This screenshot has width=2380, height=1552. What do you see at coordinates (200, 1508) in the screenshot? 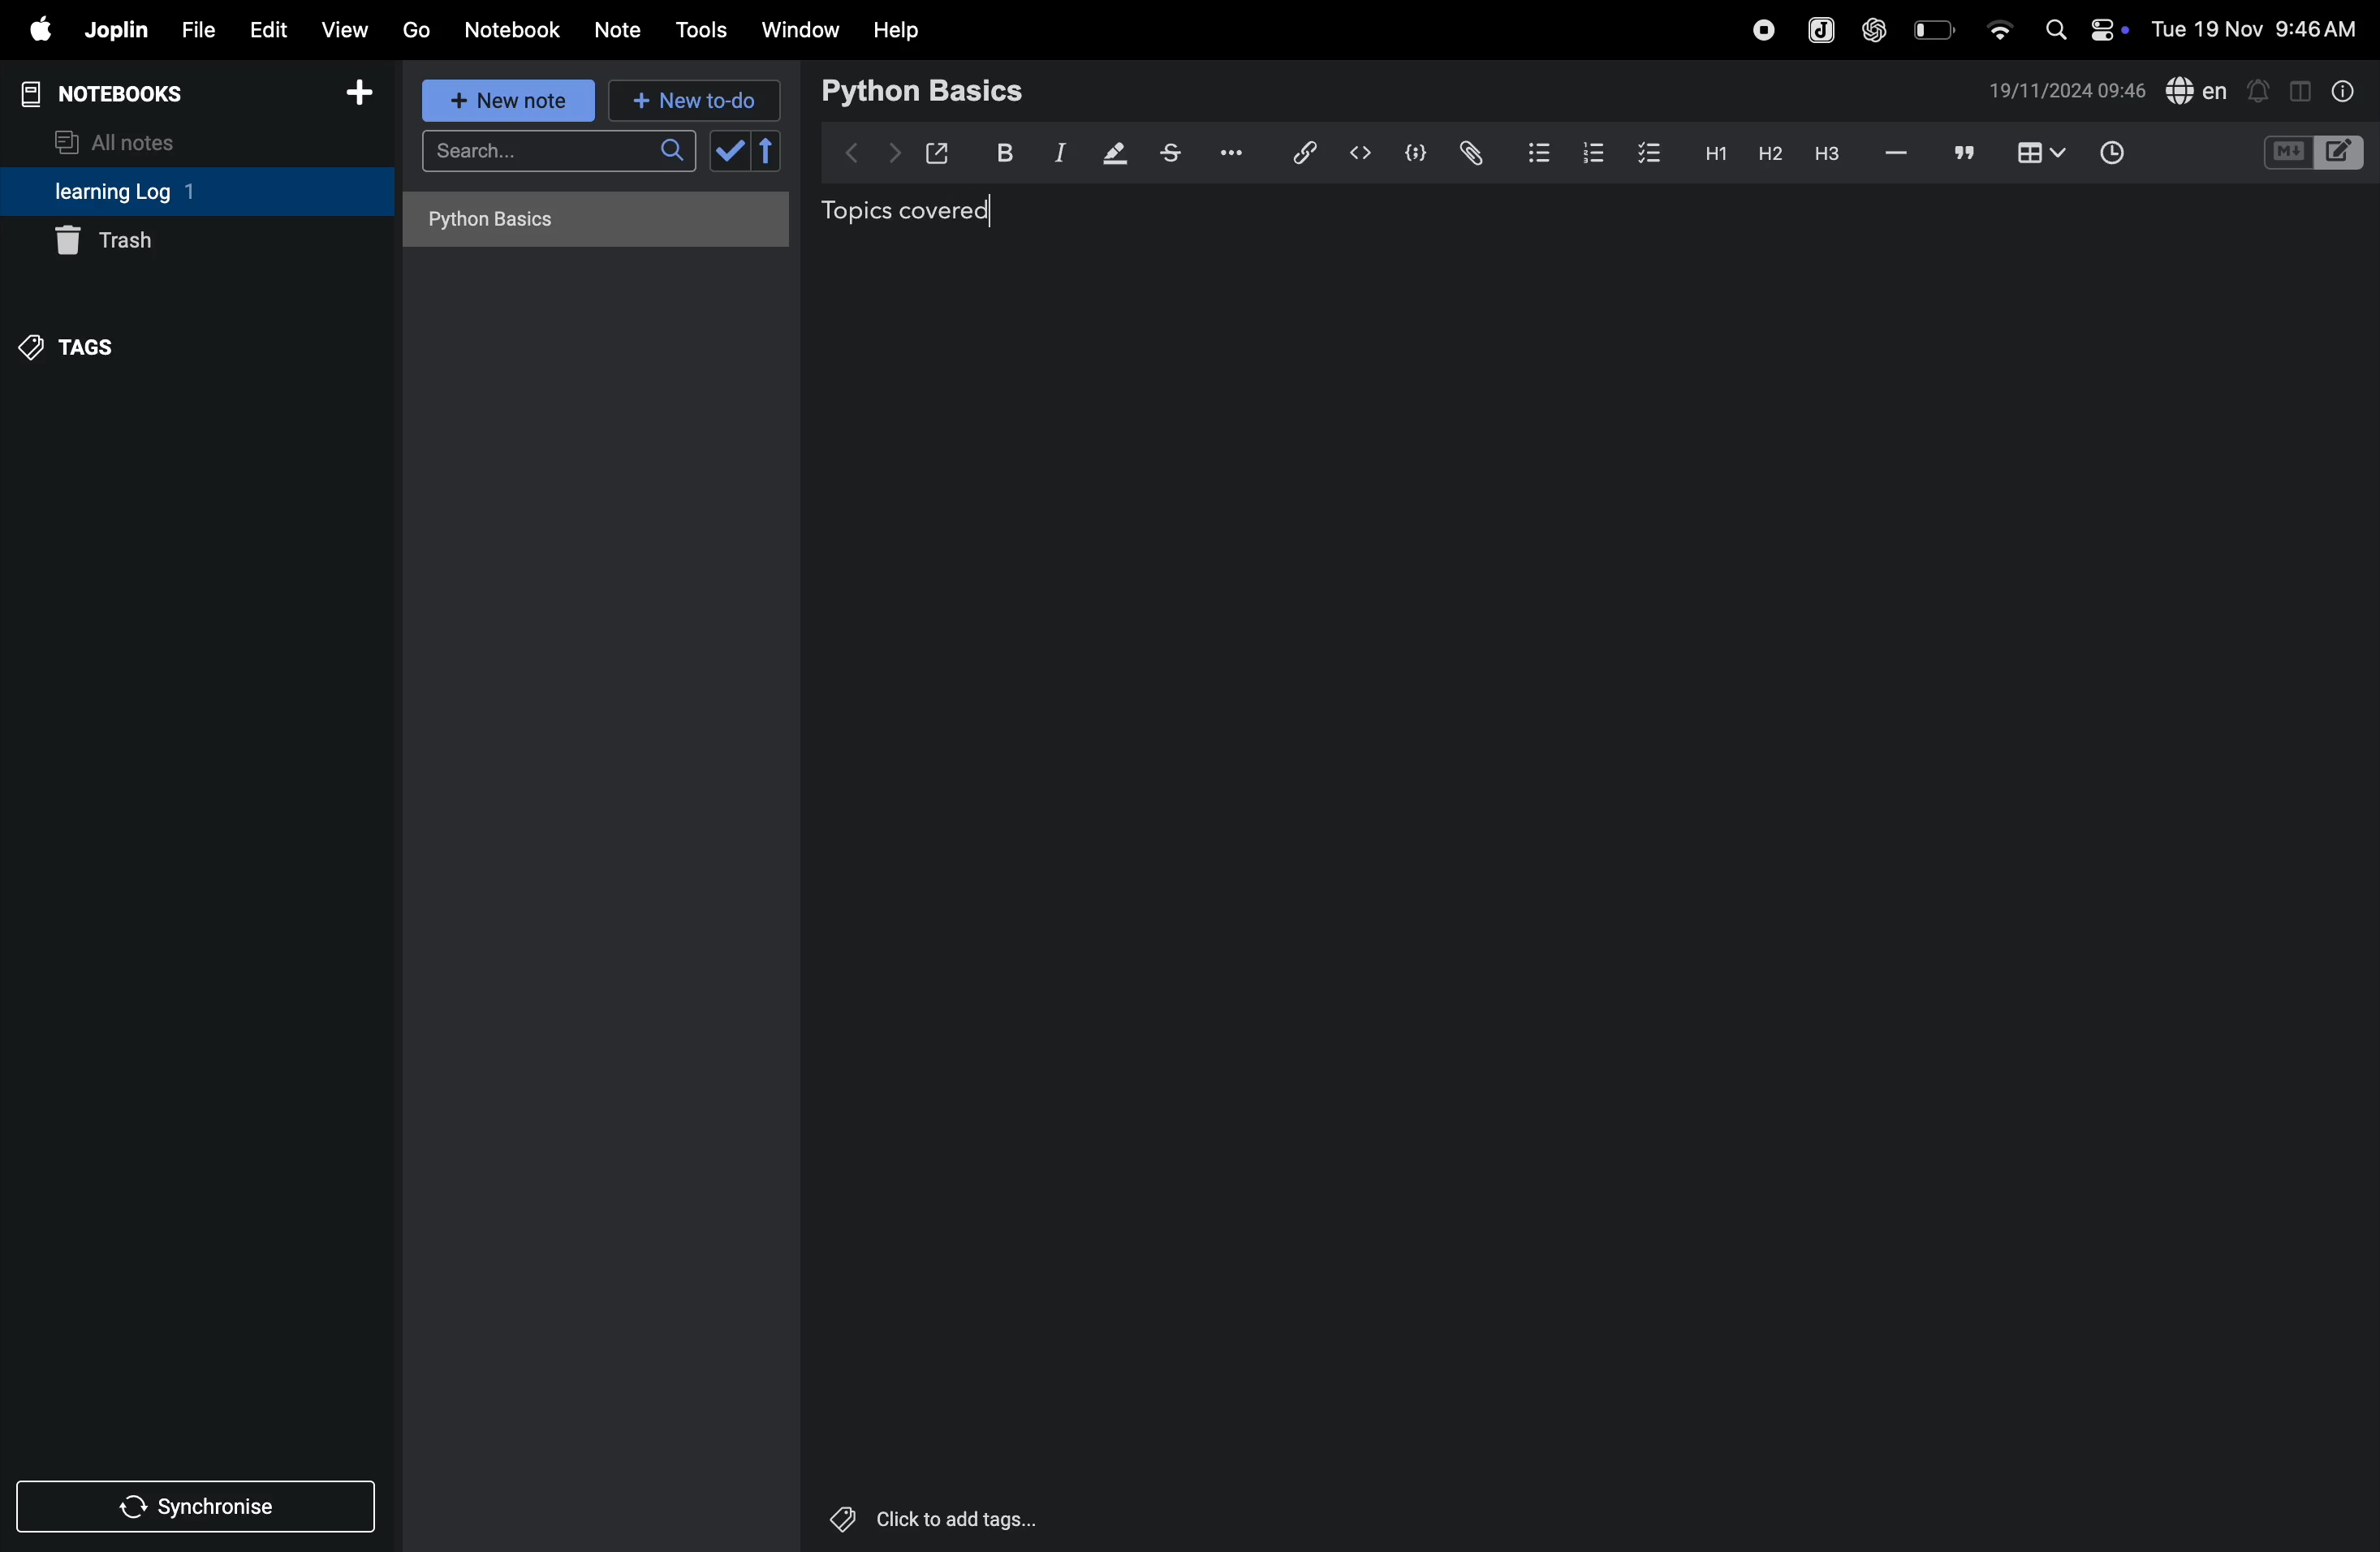
I see `synchronise` at bounding box center [200, 1508].